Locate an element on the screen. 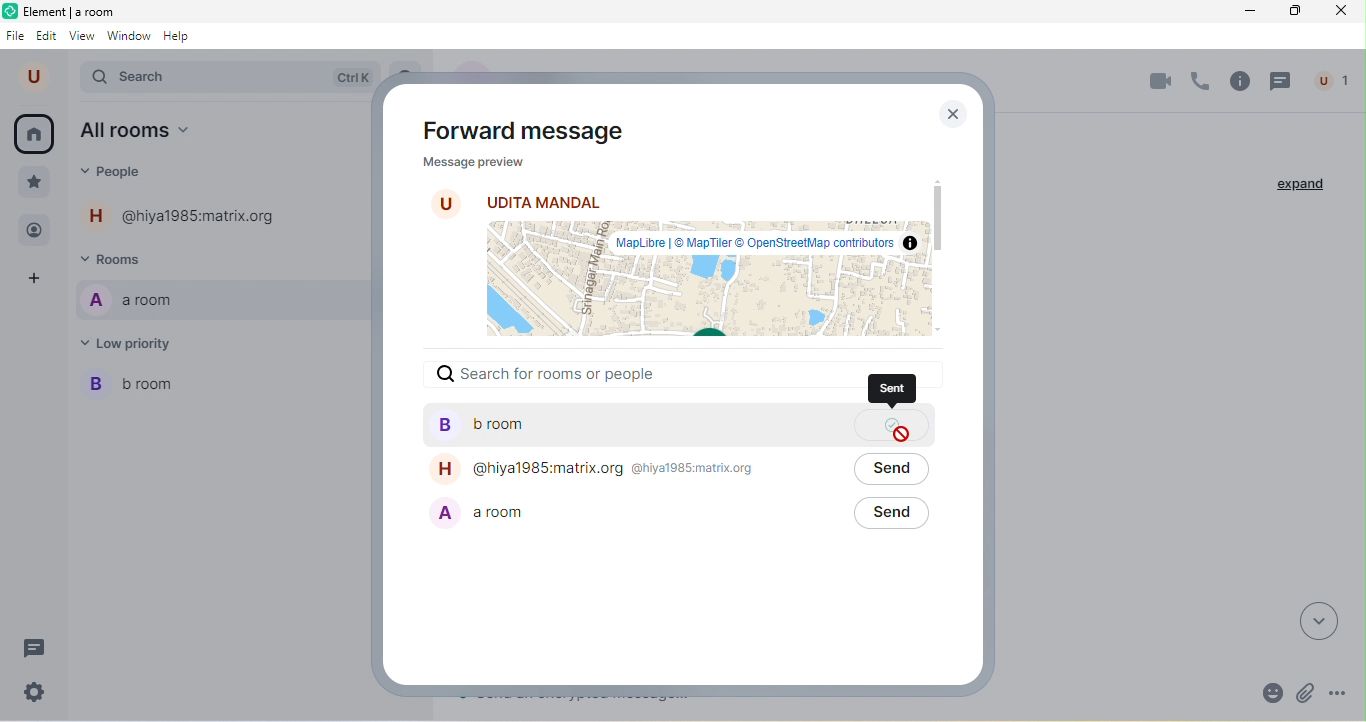  @hiya1985:matrix.org is located at coordinates (187, 215).